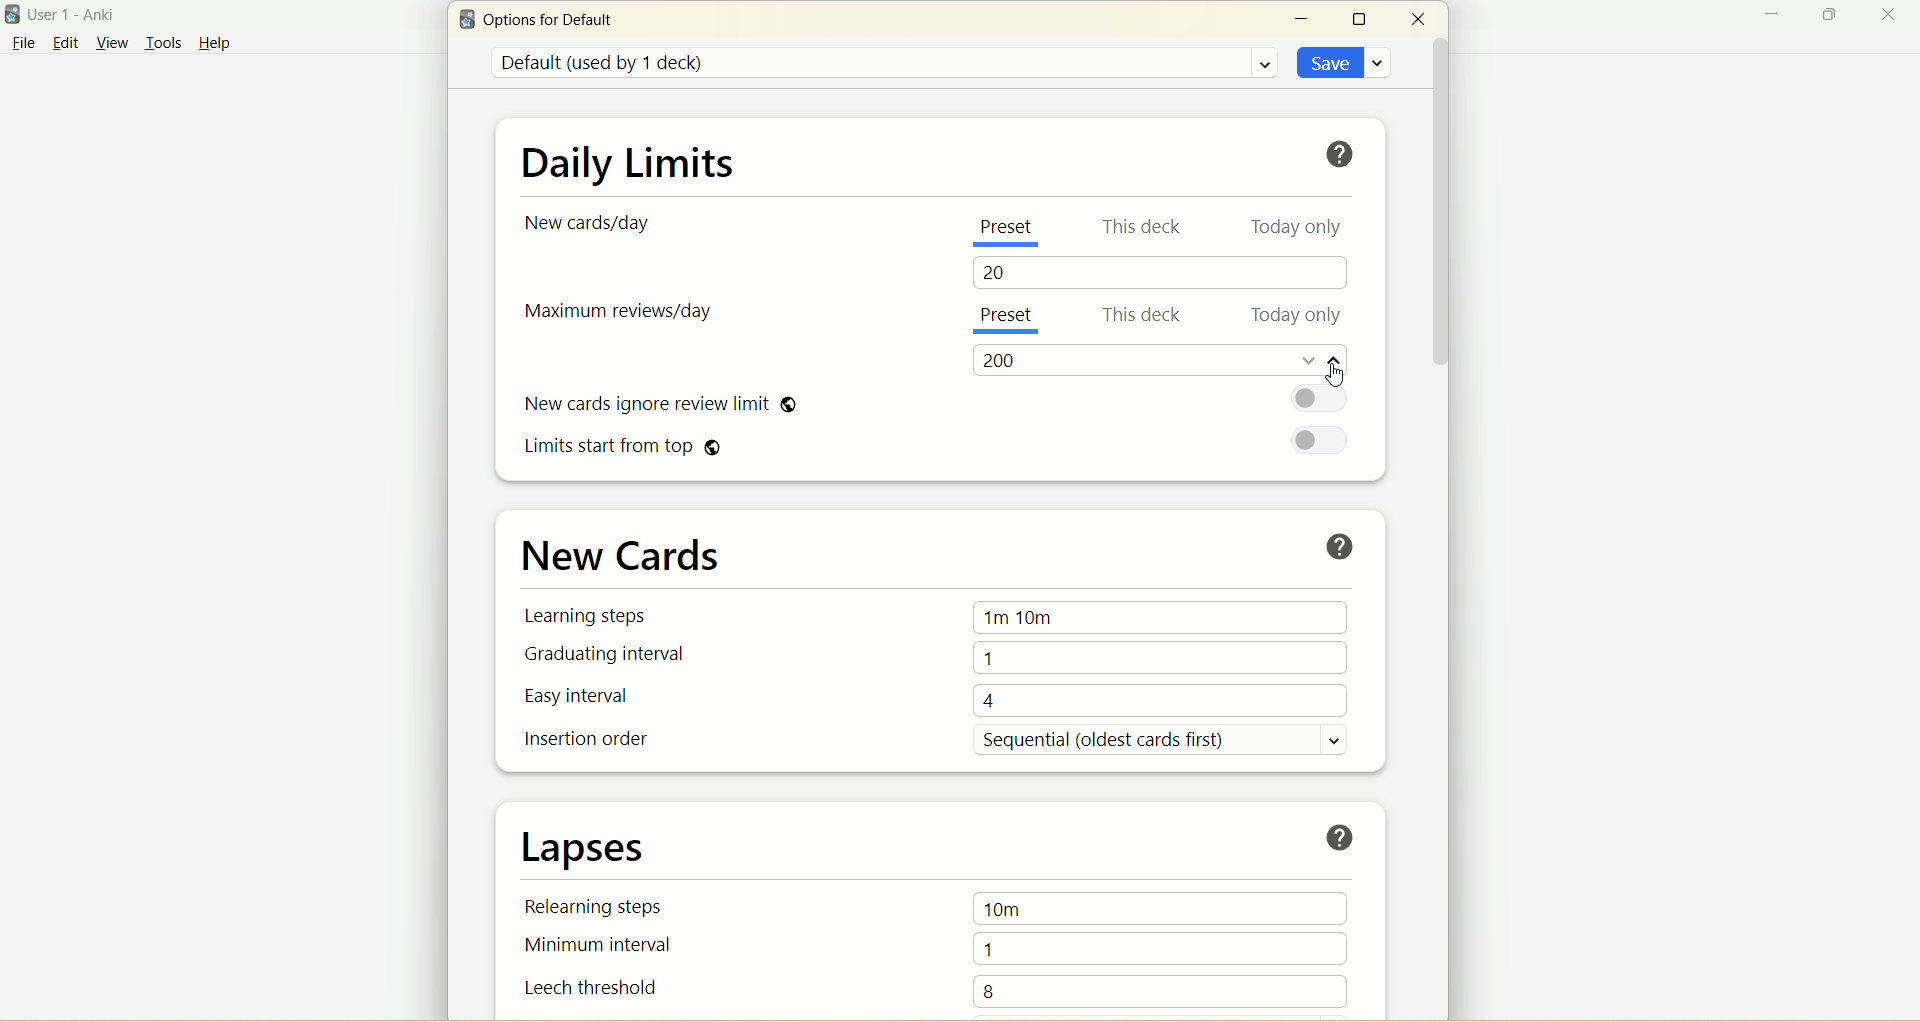 Image resolution: width=1920 pixels, height=1022 pixels. Describe the element at coordinates (1324, 442) in the screenshot. I see `toggle button` at that location.